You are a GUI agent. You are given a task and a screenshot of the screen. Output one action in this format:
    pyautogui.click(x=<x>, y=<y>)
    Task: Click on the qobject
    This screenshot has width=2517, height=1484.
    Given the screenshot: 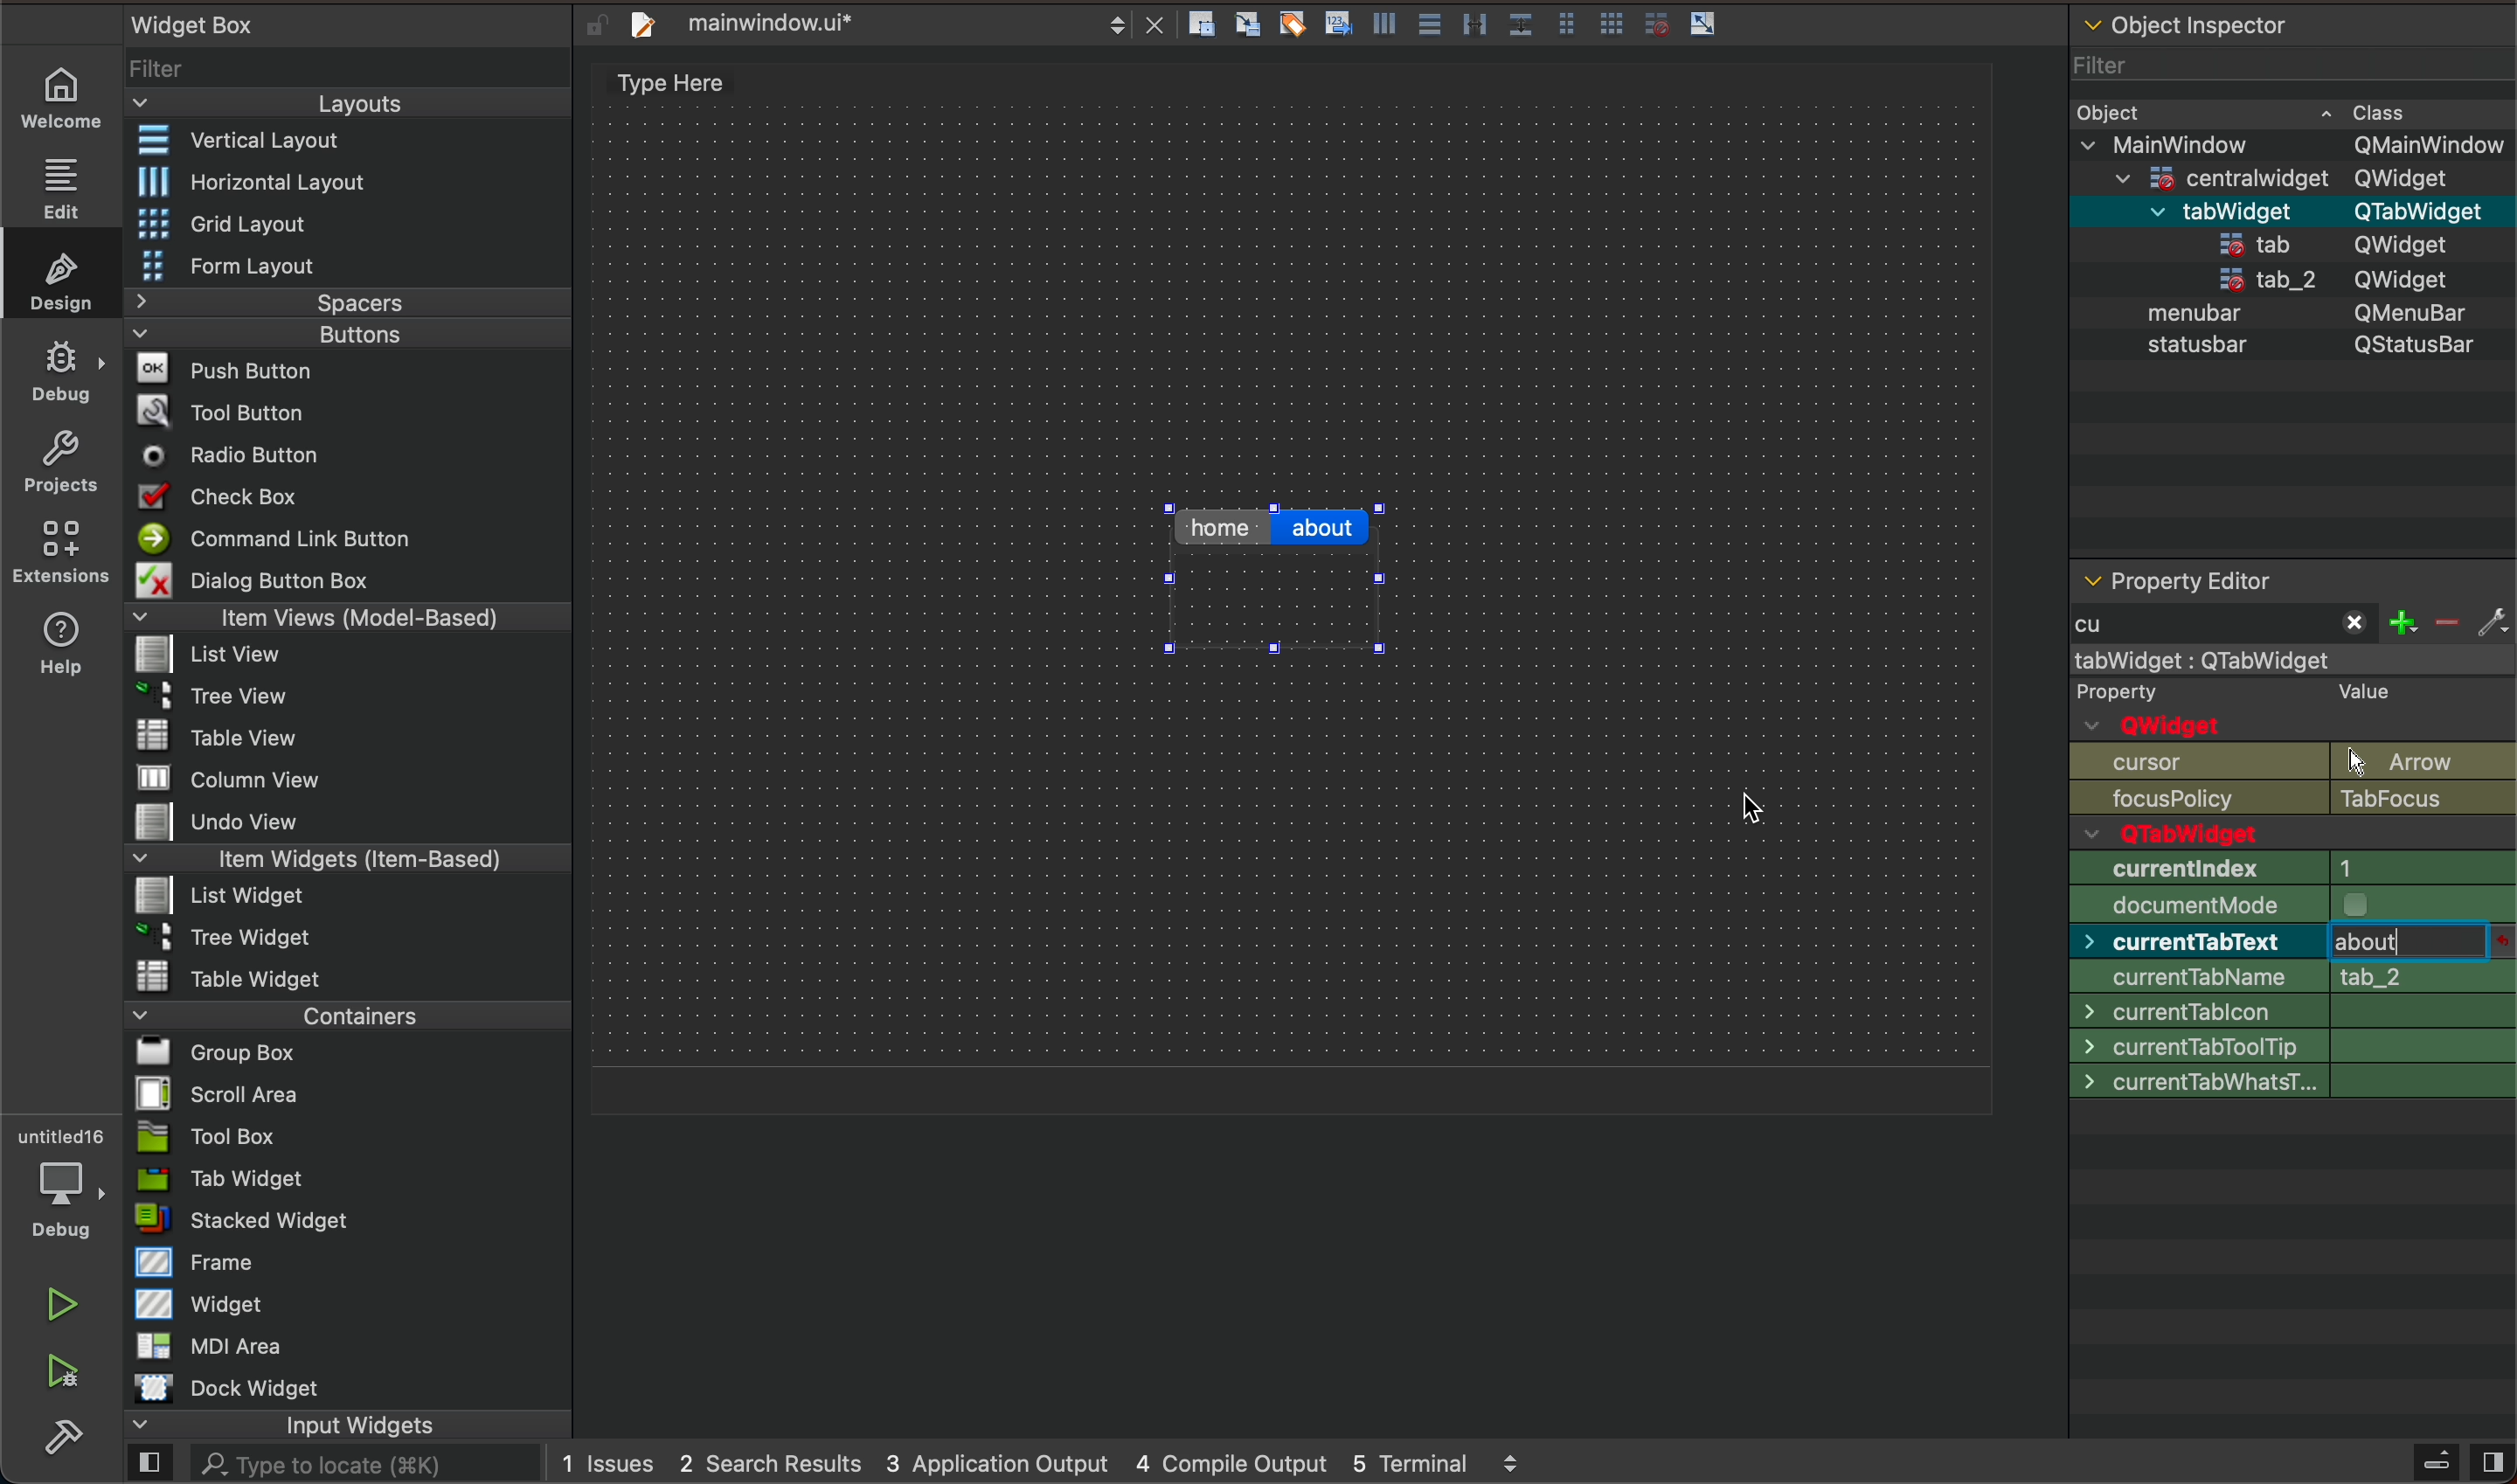 What is the action you would take?
    pyautogui.click(x=2288, y=707)
    